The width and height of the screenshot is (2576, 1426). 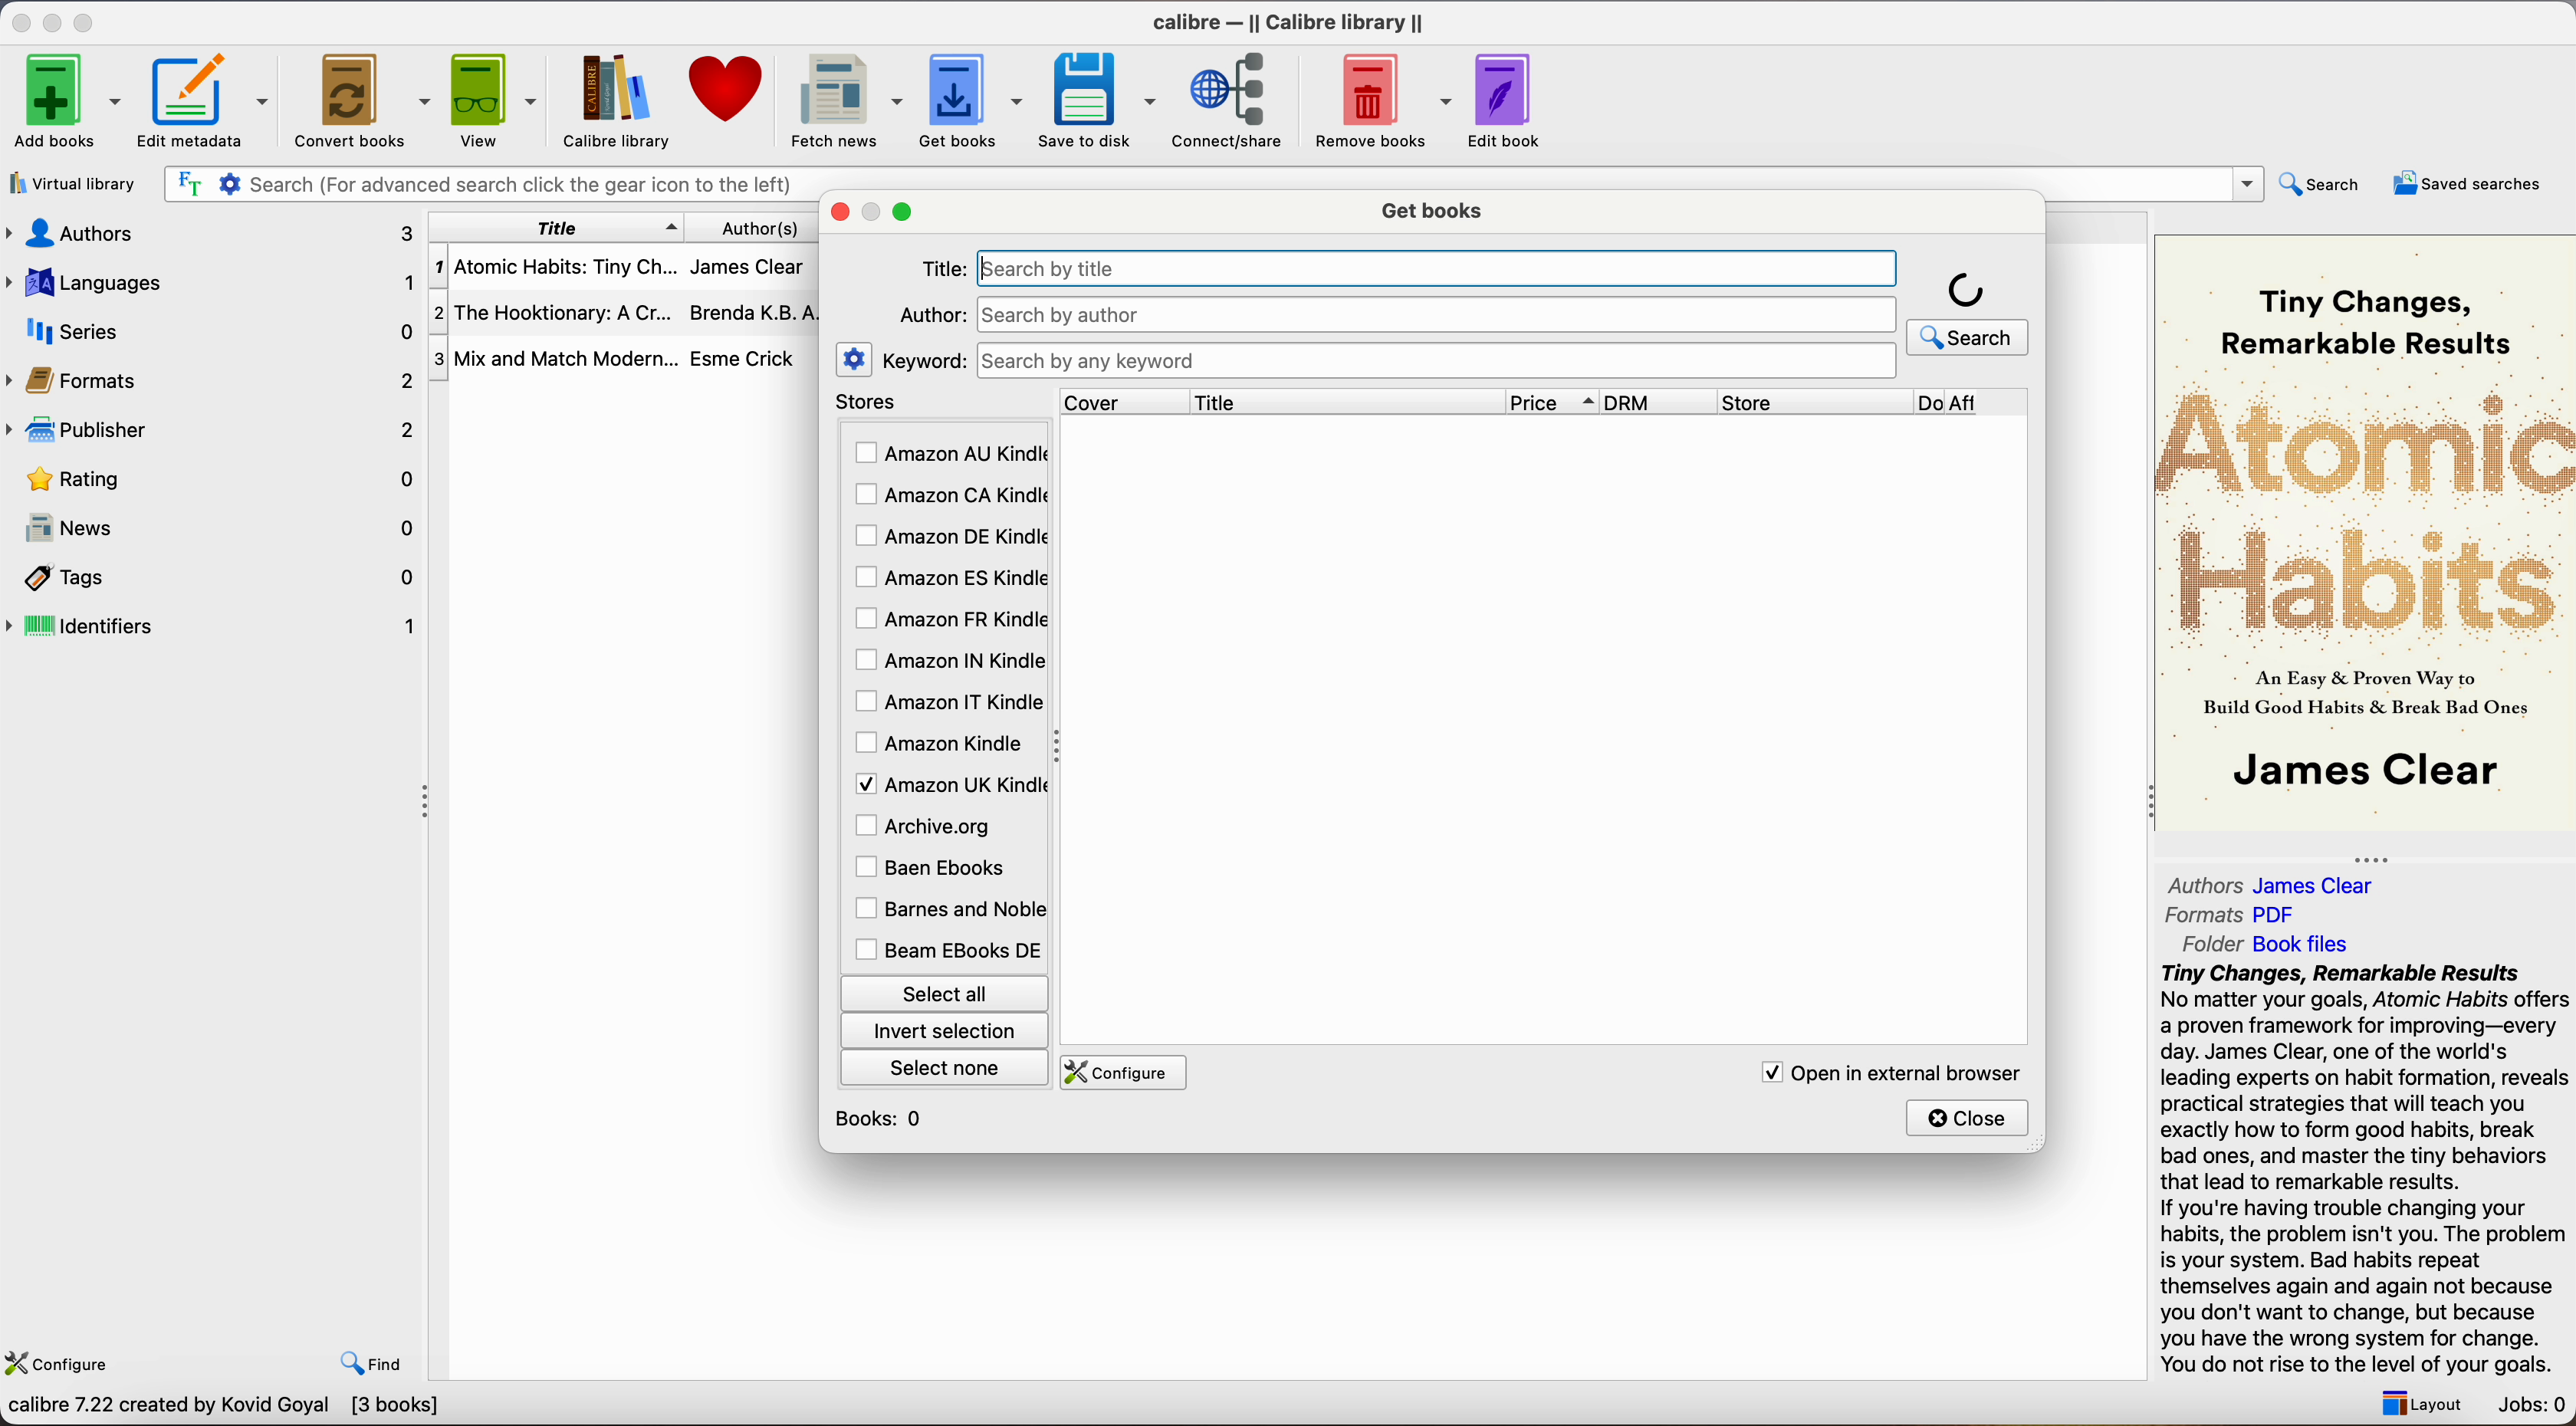 I want to click on find, so click(x=372, y=1363).